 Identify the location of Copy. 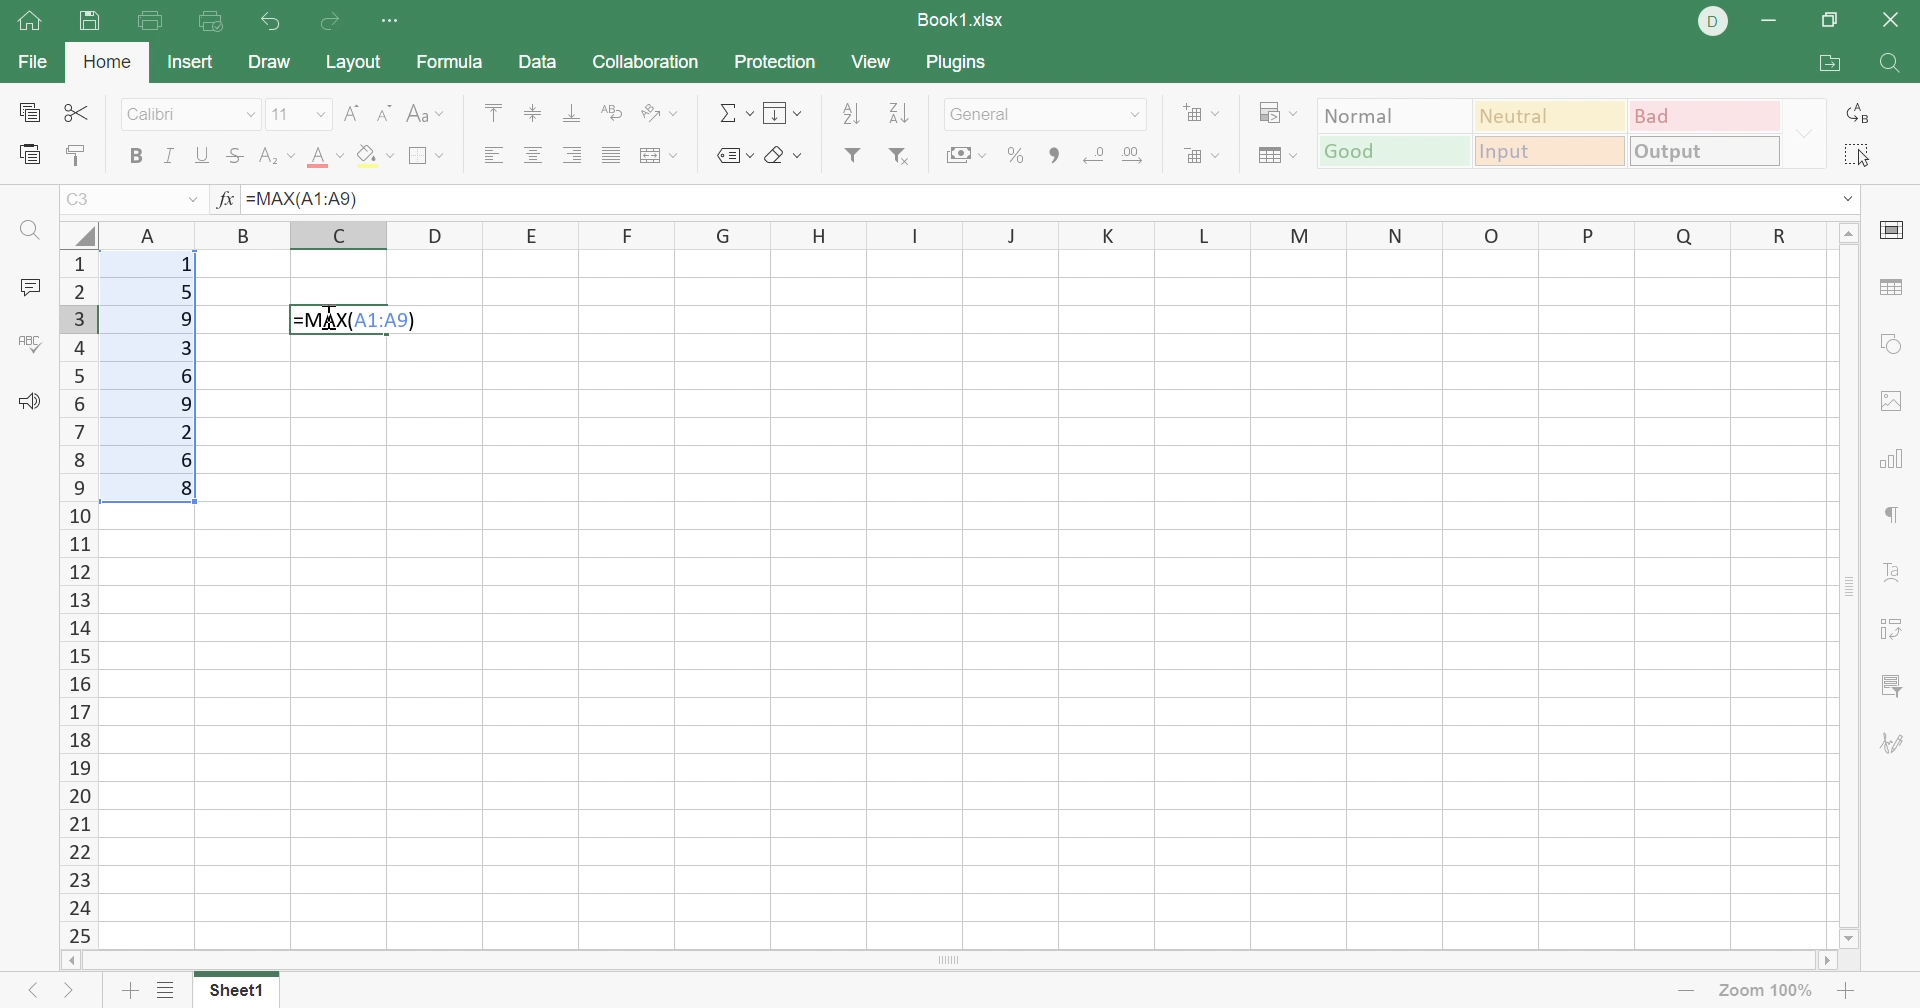
(28, 109).